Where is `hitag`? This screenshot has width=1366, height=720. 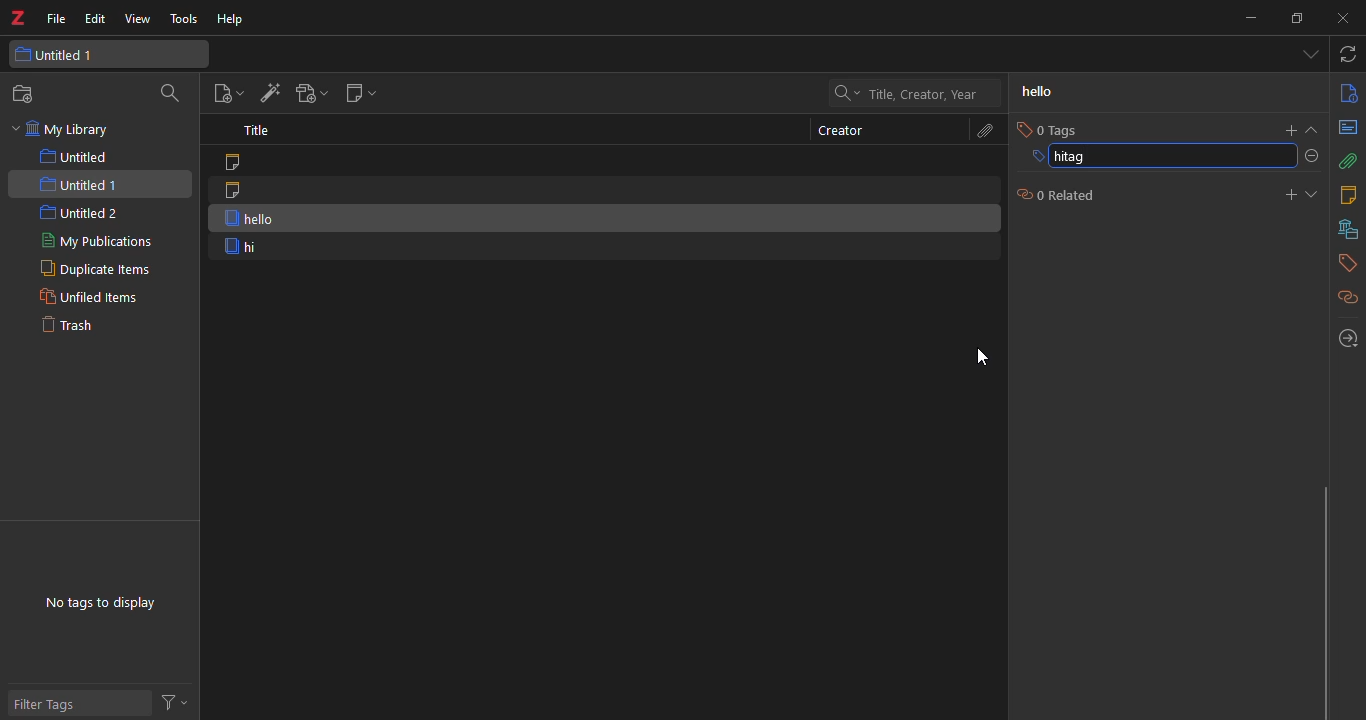
hitag is located at coordinates (1072, 158).